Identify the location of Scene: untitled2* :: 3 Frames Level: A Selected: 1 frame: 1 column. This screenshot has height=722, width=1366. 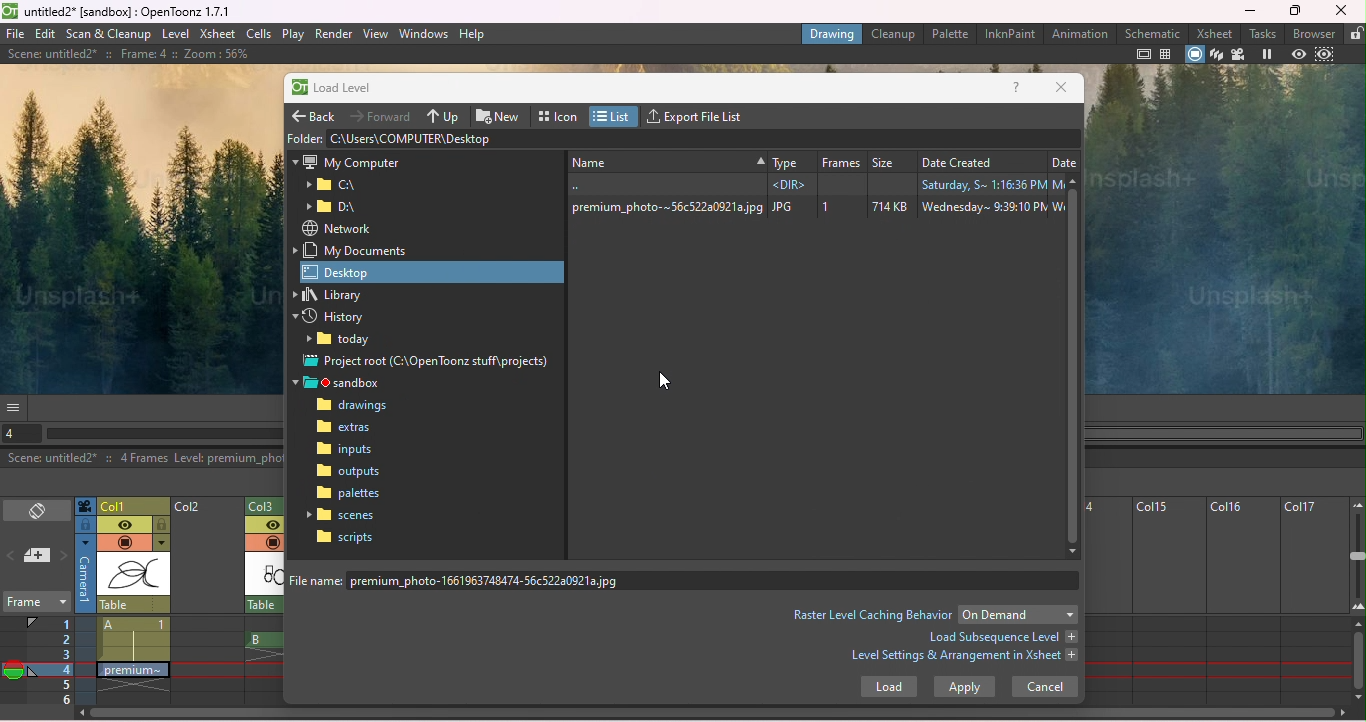
(142, 459).